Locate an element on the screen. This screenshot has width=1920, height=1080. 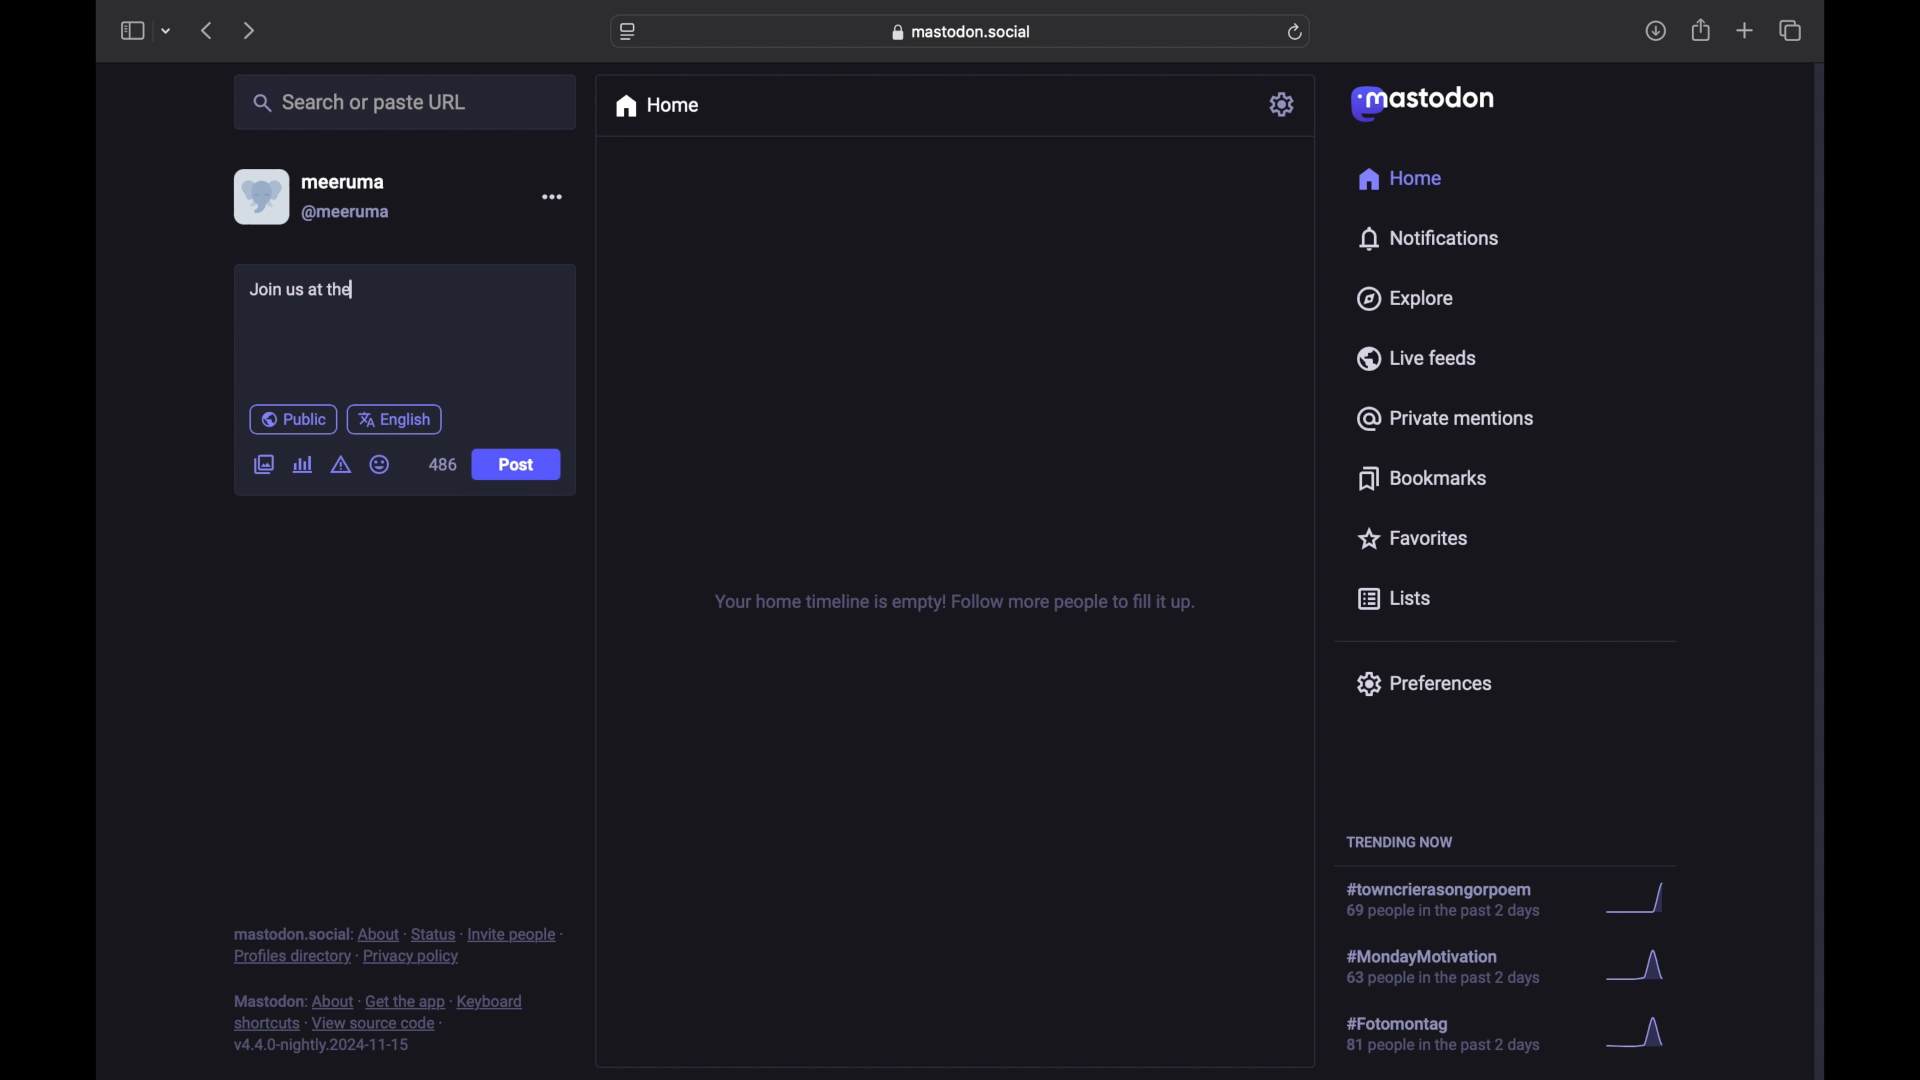
notifications is located at coordinates (1428, 238).